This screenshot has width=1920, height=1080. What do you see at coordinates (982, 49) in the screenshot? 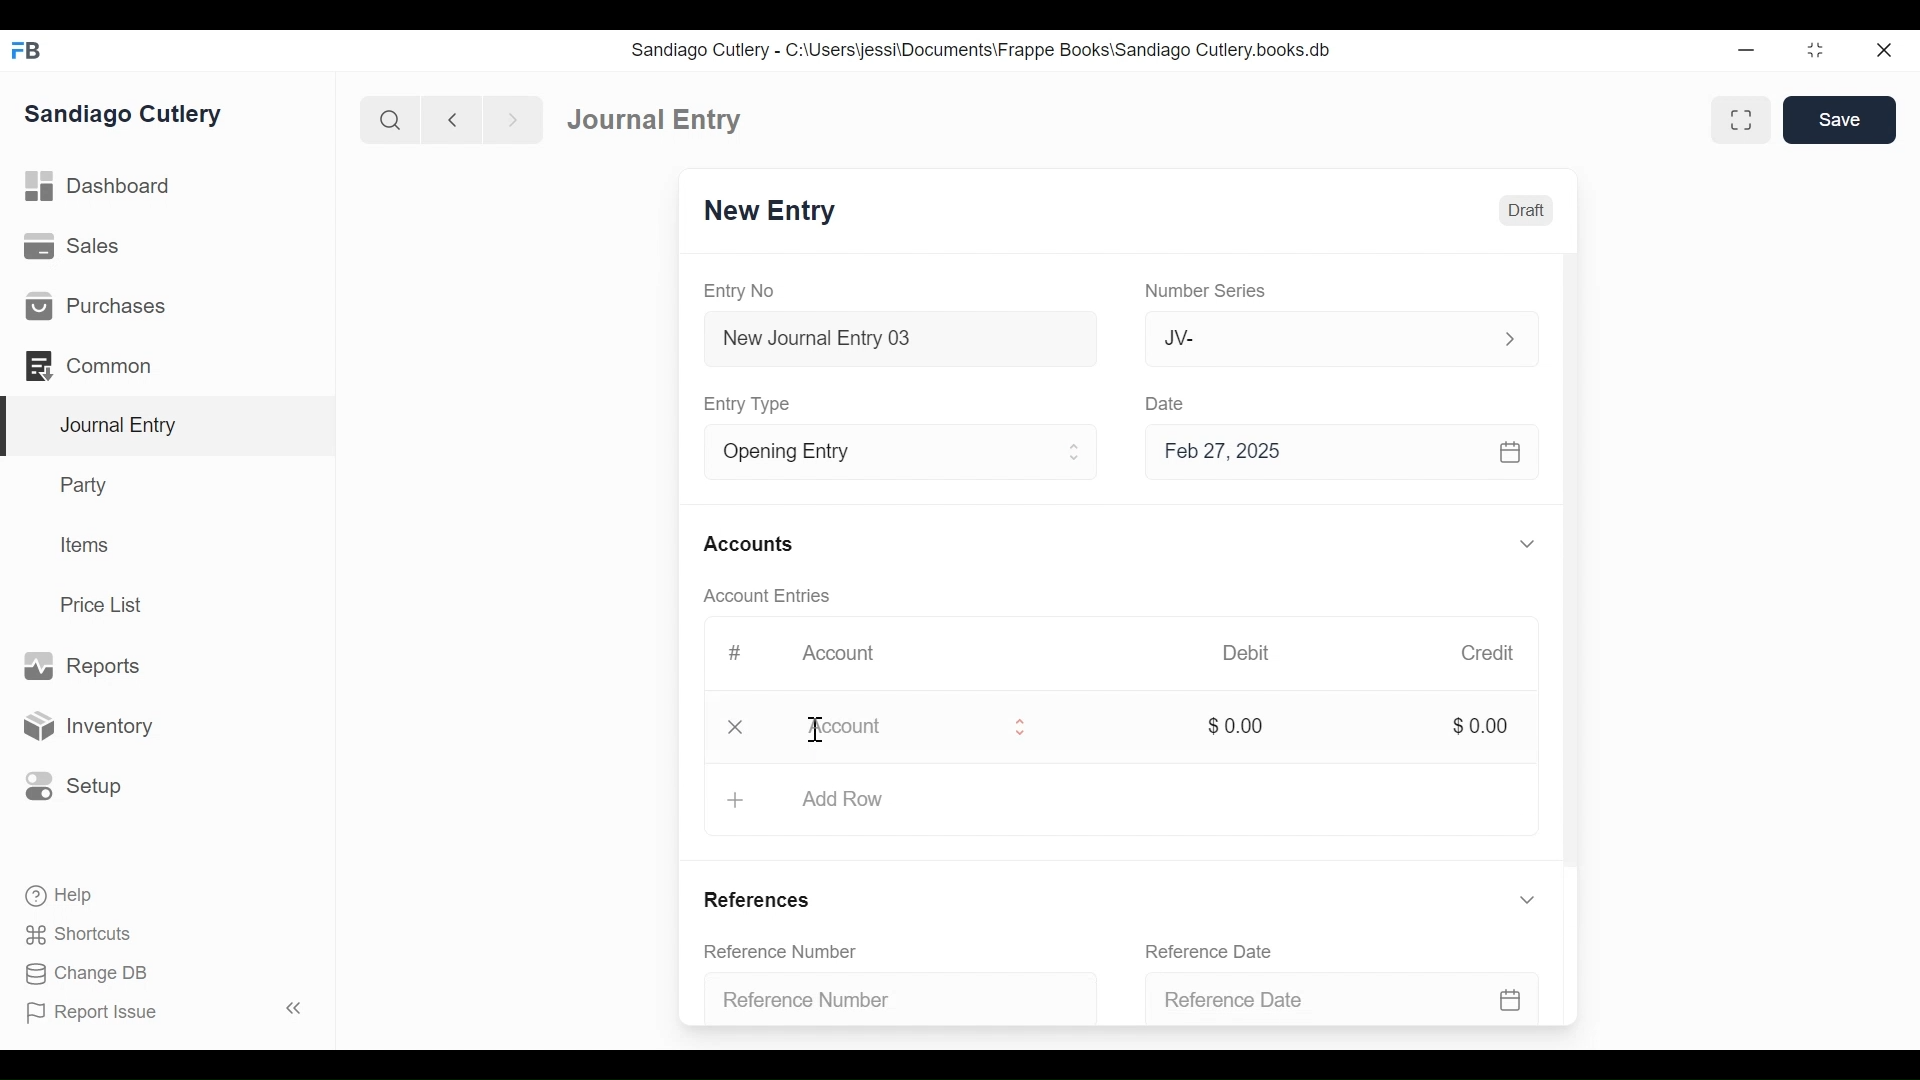
I see `Sandiago Cutlery - C:\Users\jessi\Documents\Frappe Books\Sandiago Cutlery.books.db` at bounding box center [982, 49].